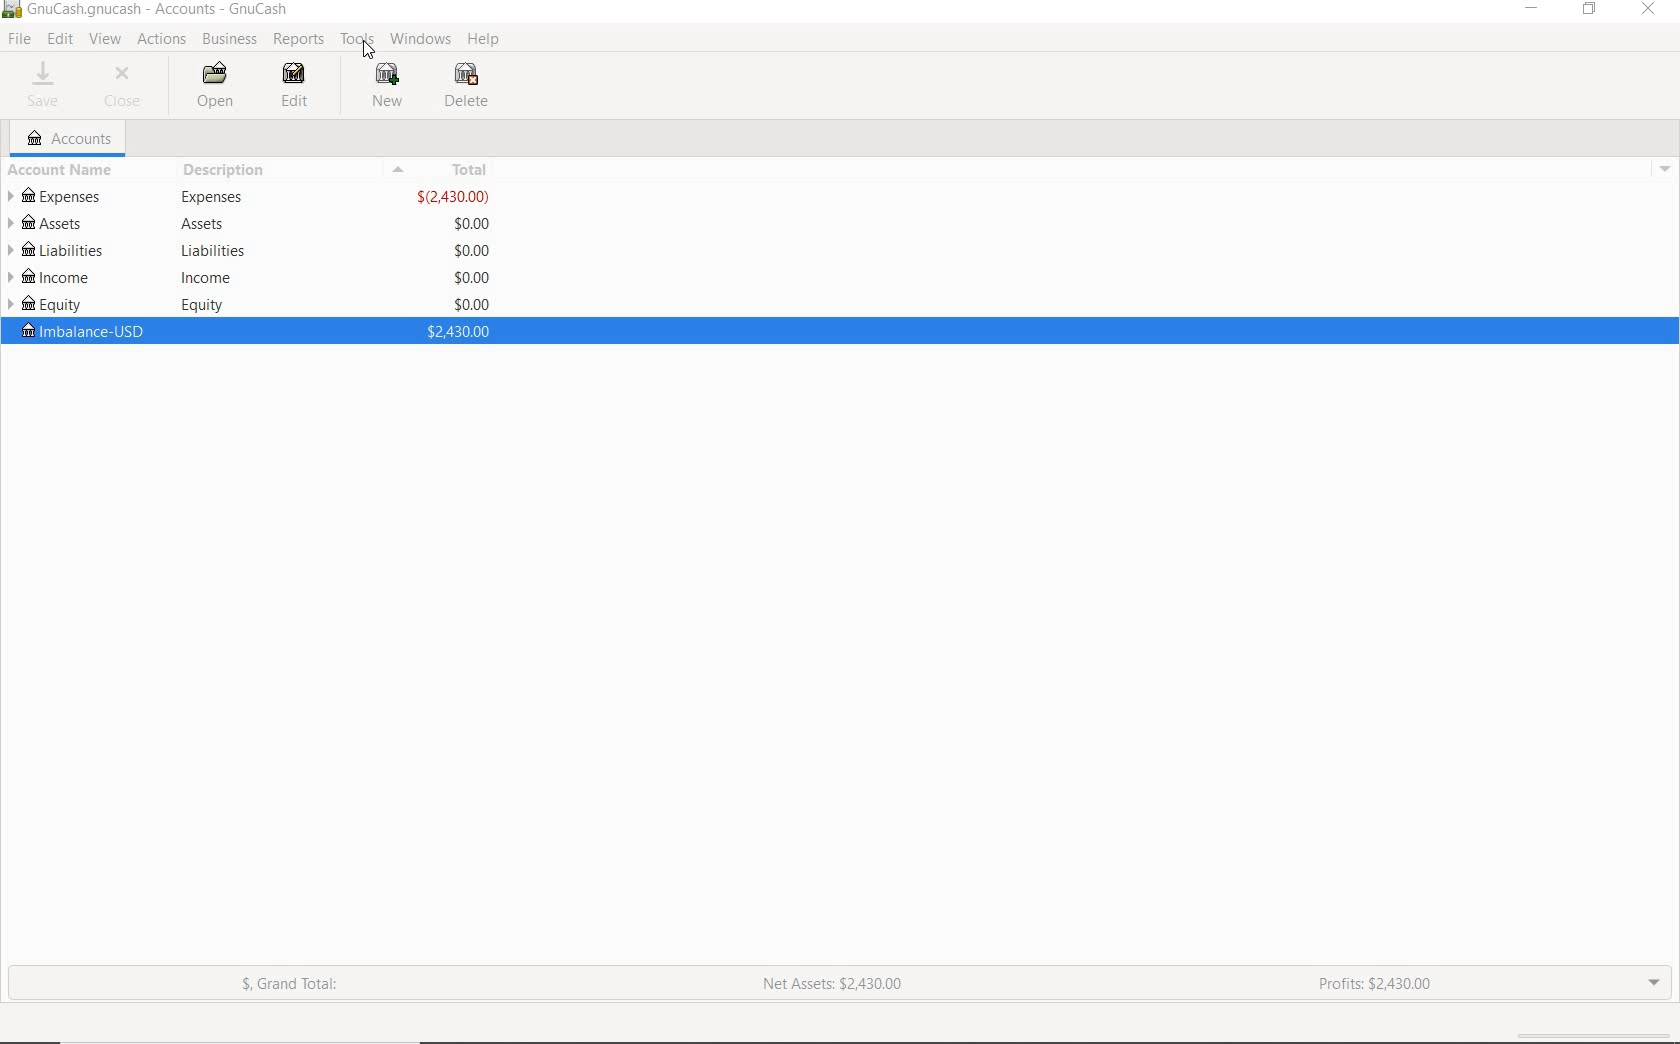 This screenshot has width=1680, height=1044. Describe the element at coordinates (60, 172) in the screenshot. I see `ACCOUNT NAME` at that location.